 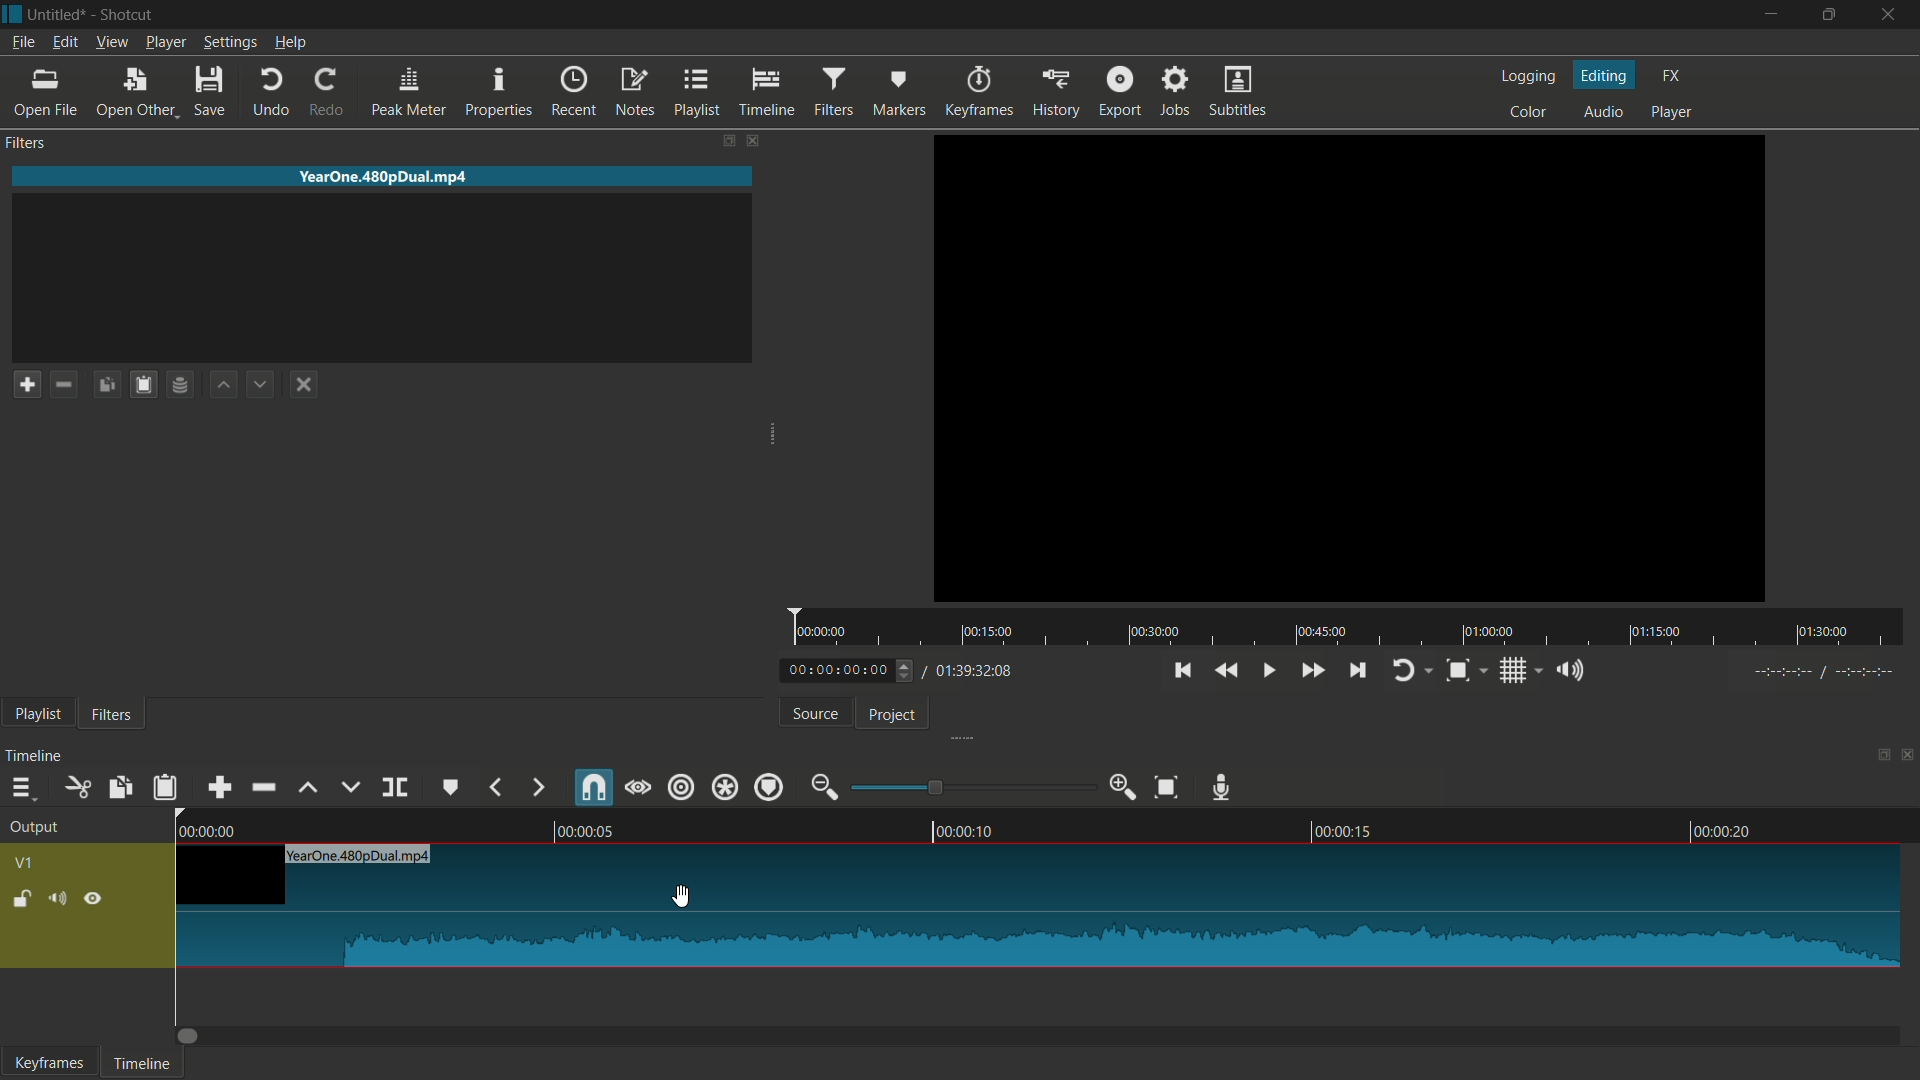 What do you see at coordinates (58, 15) in the screenshot?
I see `project name` at bounding box center [58, 15].